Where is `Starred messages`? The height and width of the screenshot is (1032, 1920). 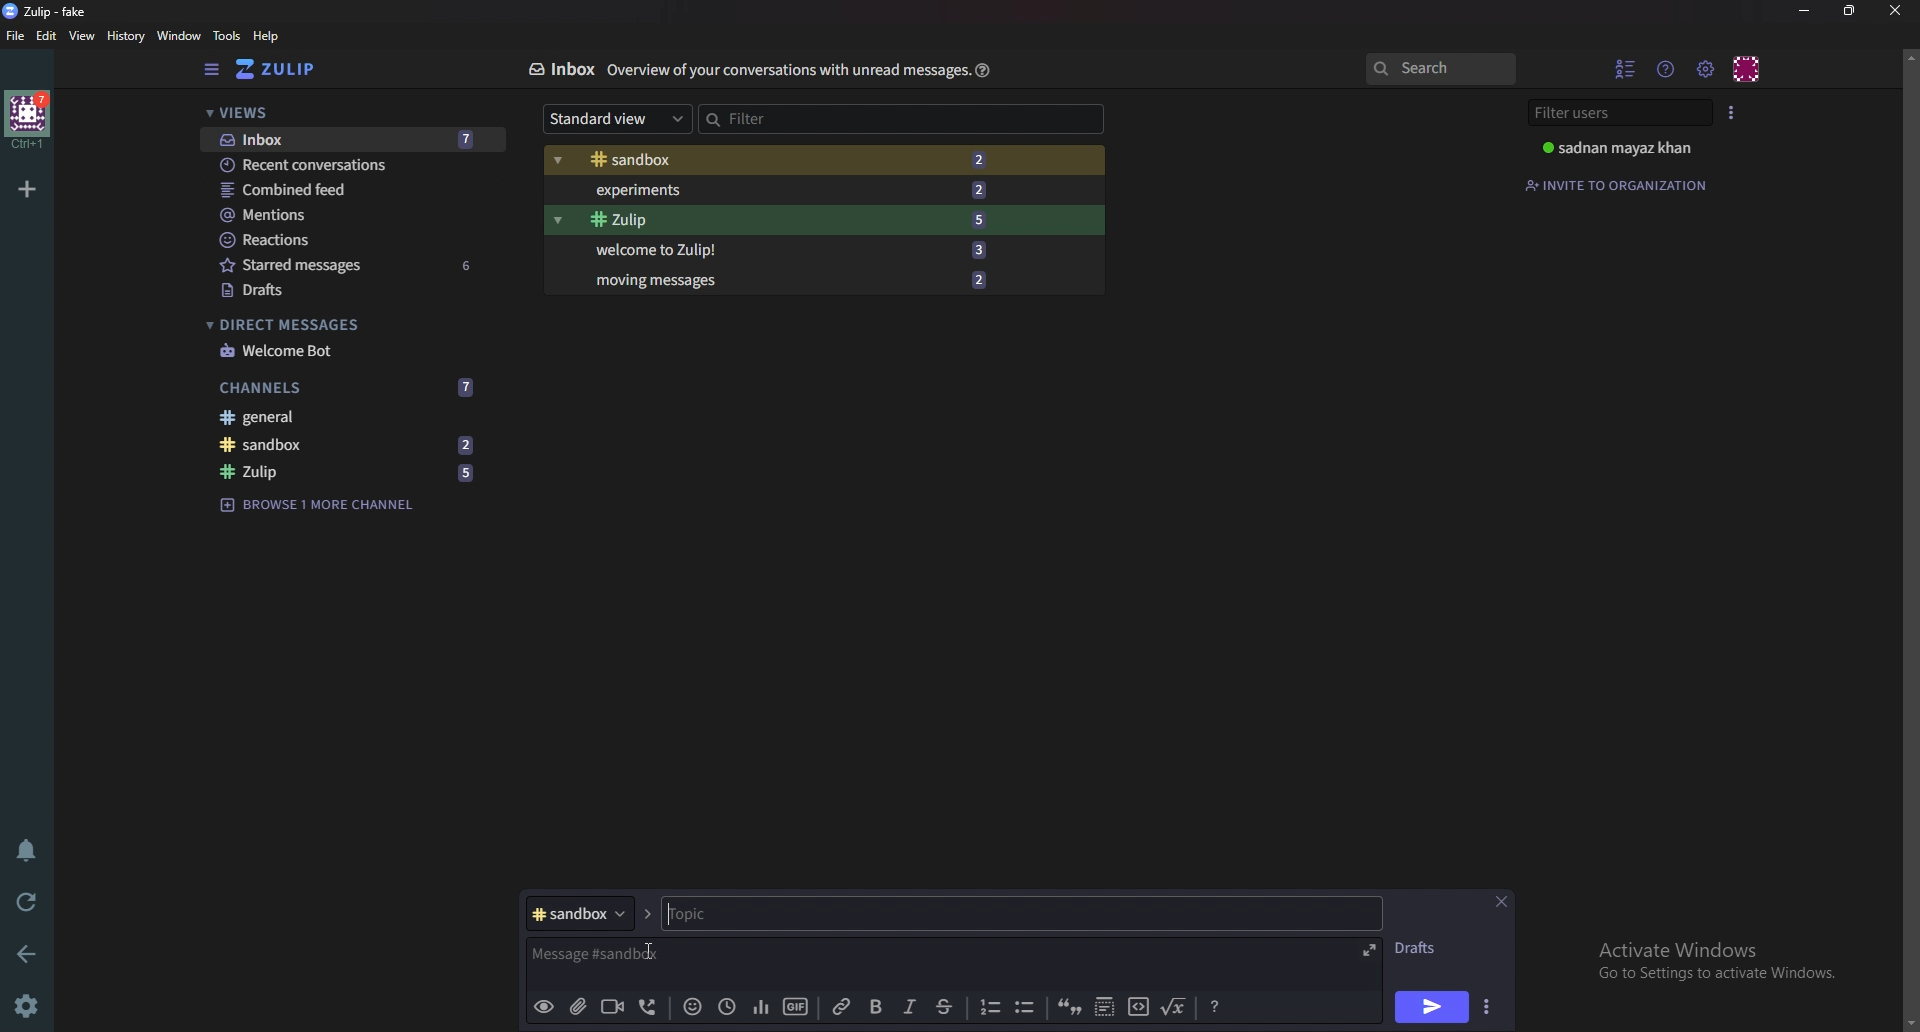
Starred messages is located at coordinates (353, 264).